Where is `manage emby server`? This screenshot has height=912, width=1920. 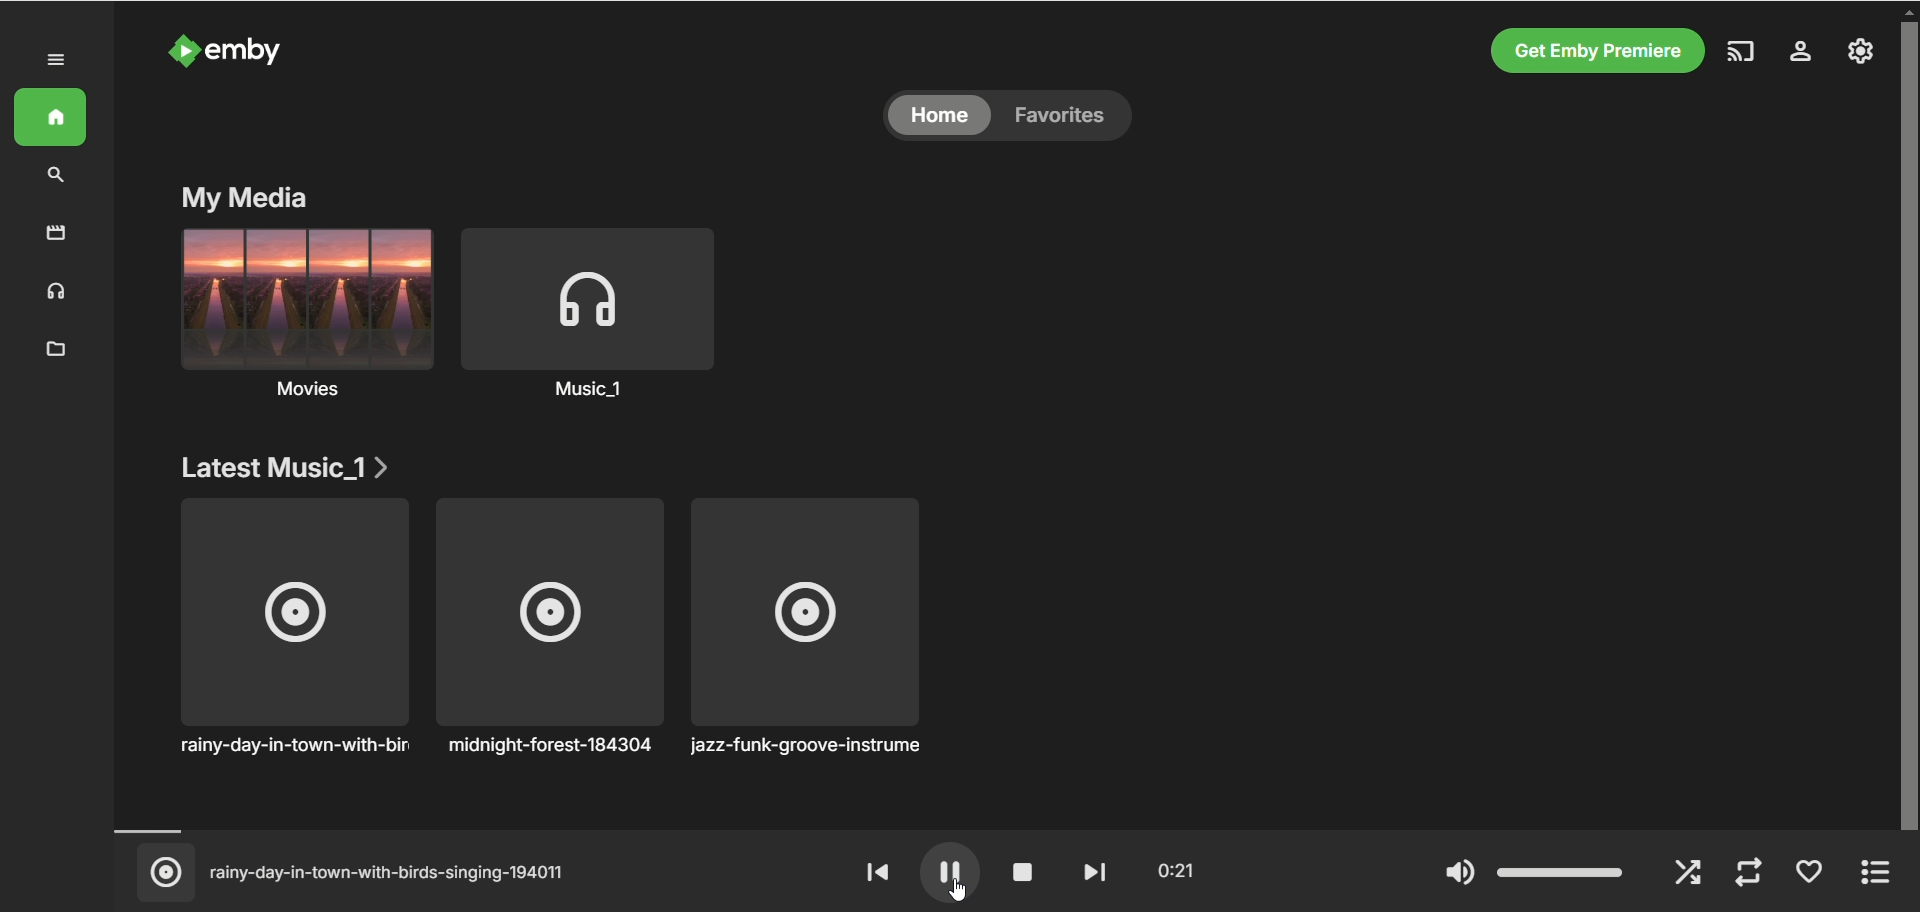
manage emby server is located at coordinates (1858, 53).